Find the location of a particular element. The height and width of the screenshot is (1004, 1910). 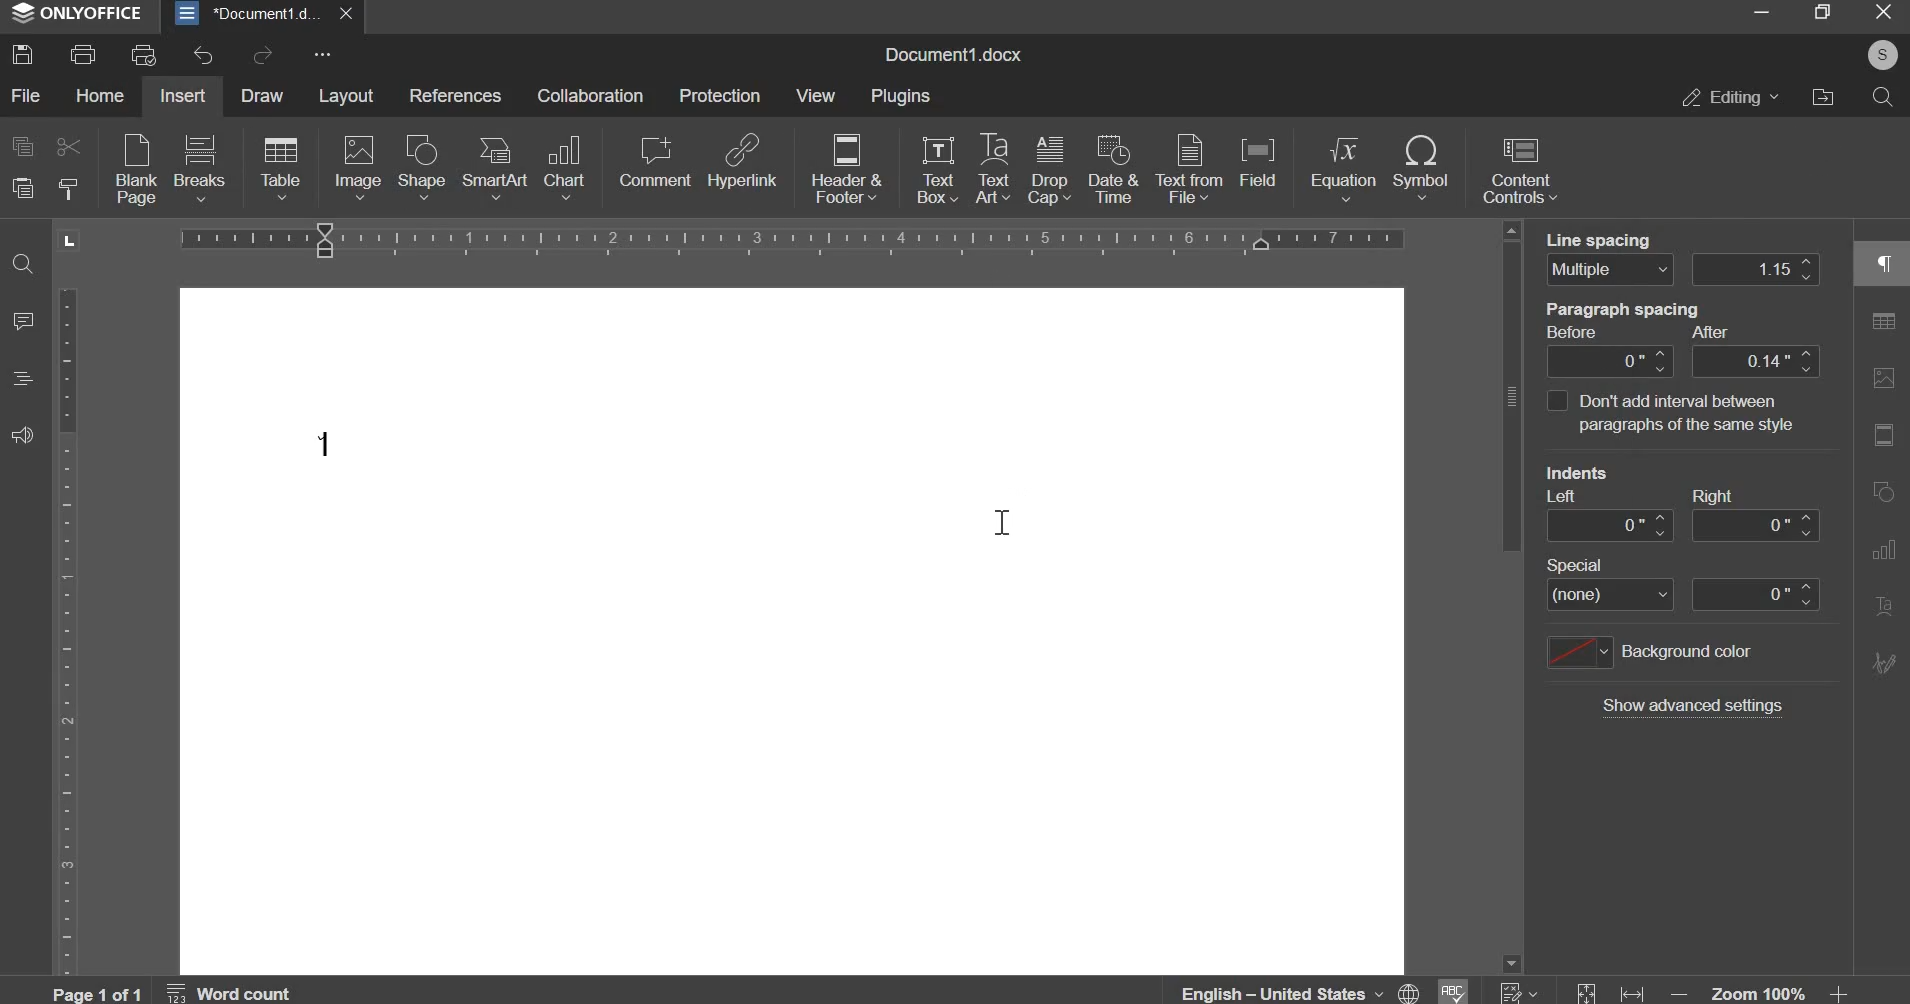

line spacing is located at coordinates (1609, 270).